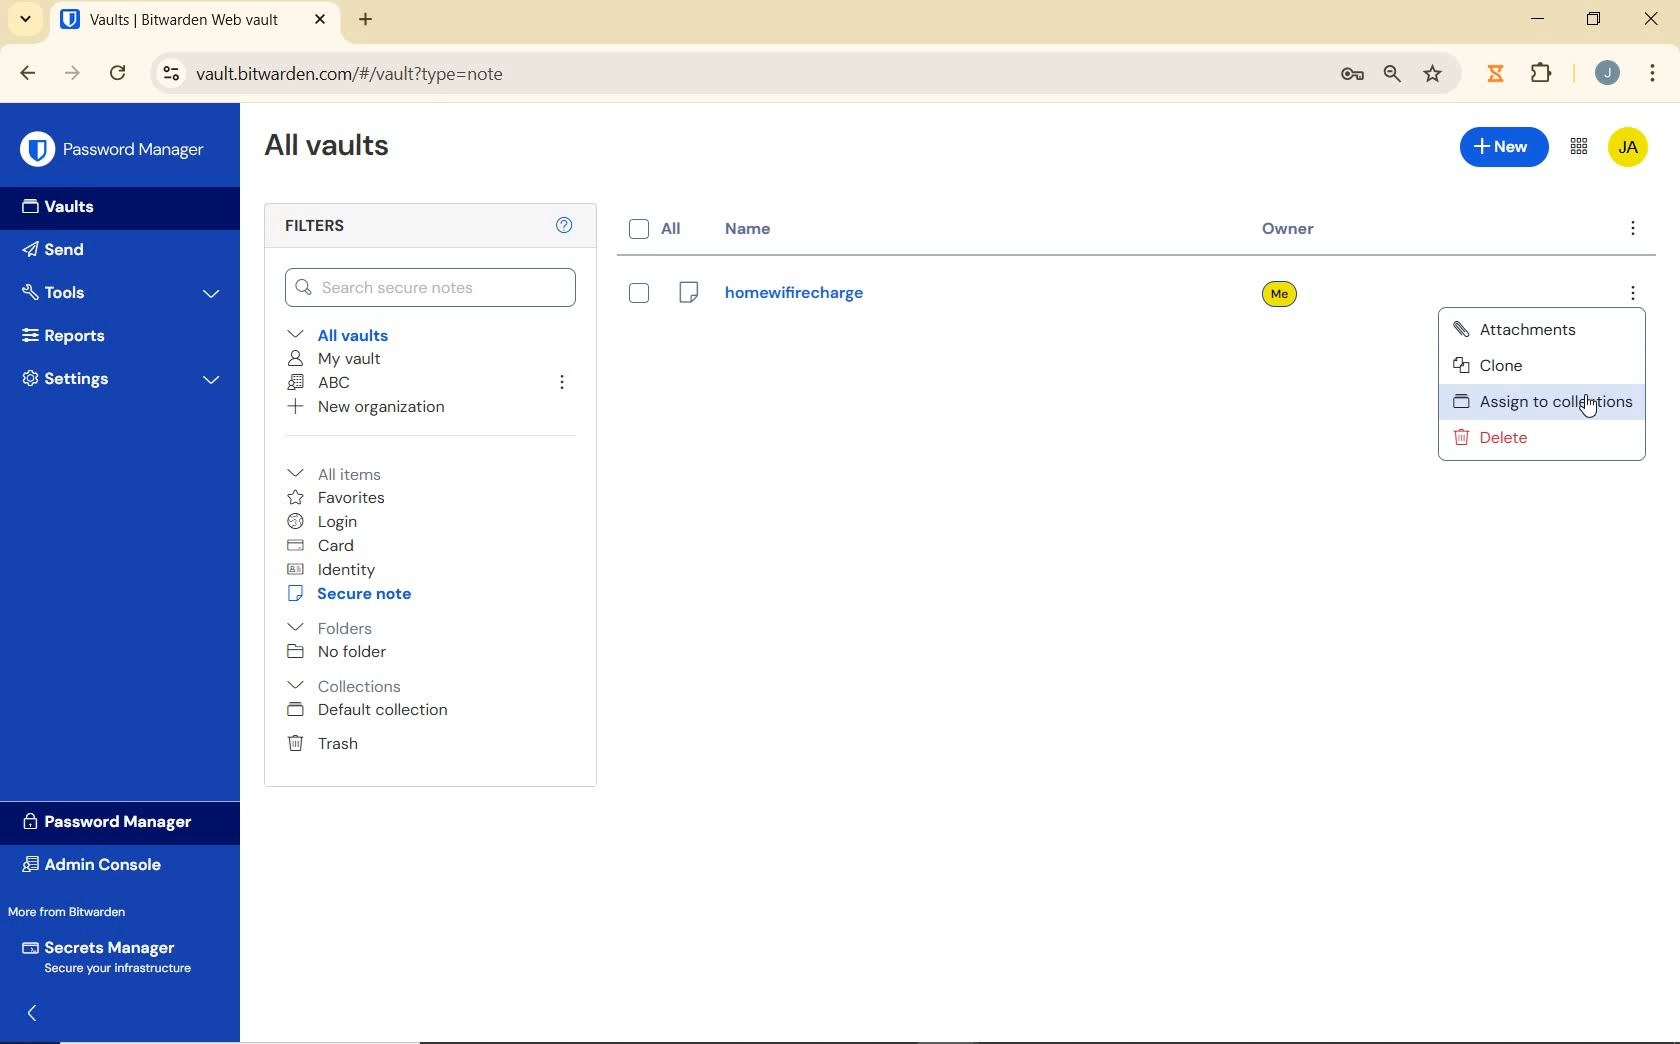  Describe the element at coordinates (370, 711) in the screenshot. I see `Default collection` at that location.